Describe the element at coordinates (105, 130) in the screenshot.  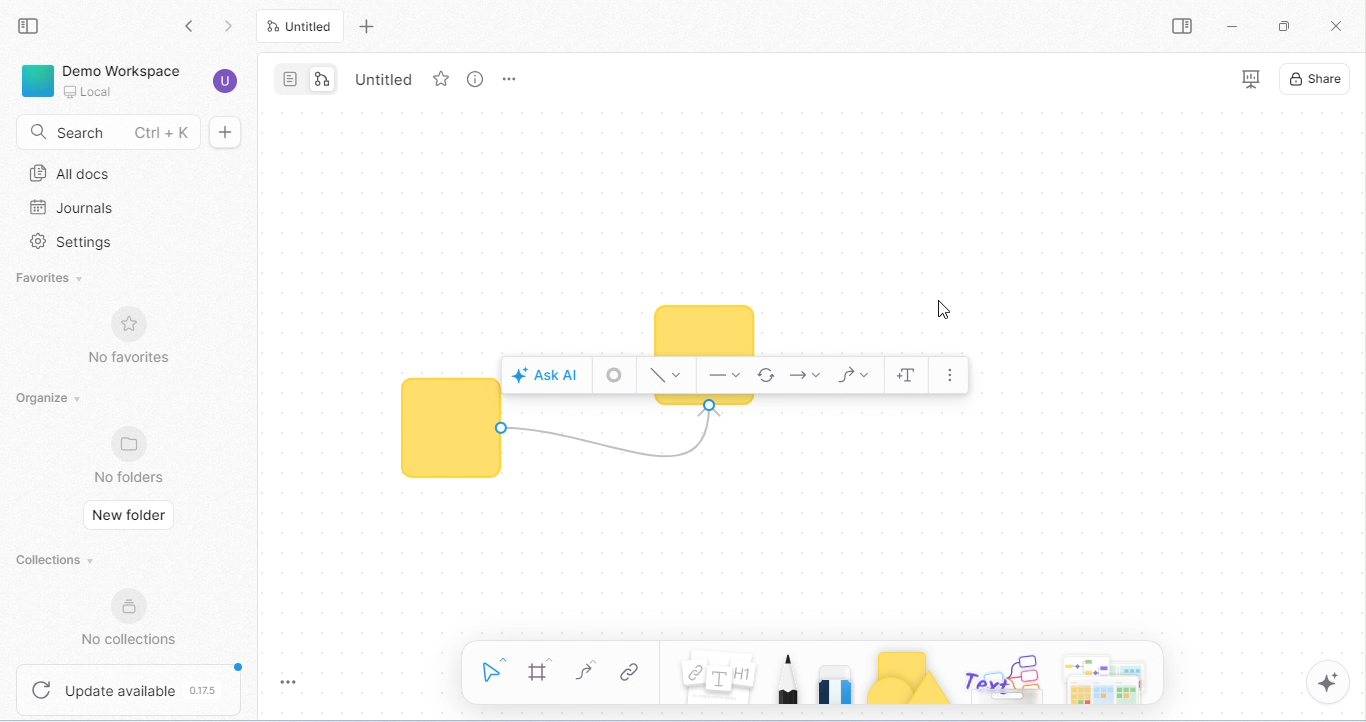
I see `search Ctrl+K` at that location.